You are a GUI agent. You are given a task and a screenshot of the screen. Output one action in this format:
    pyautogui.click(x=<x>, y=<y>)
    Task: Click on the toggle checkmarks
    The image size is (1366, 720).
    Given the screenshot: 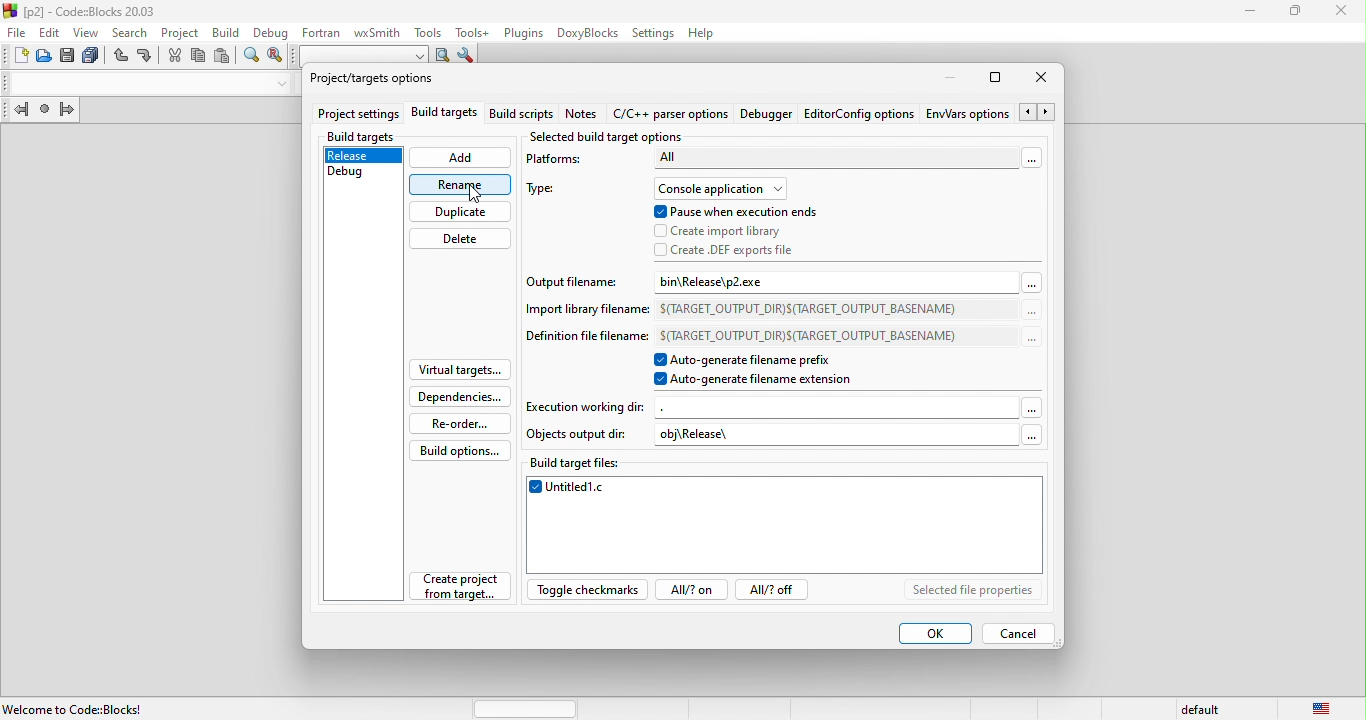 What is the action you would take?
    pyautogui.click(x=588, y=592)
    